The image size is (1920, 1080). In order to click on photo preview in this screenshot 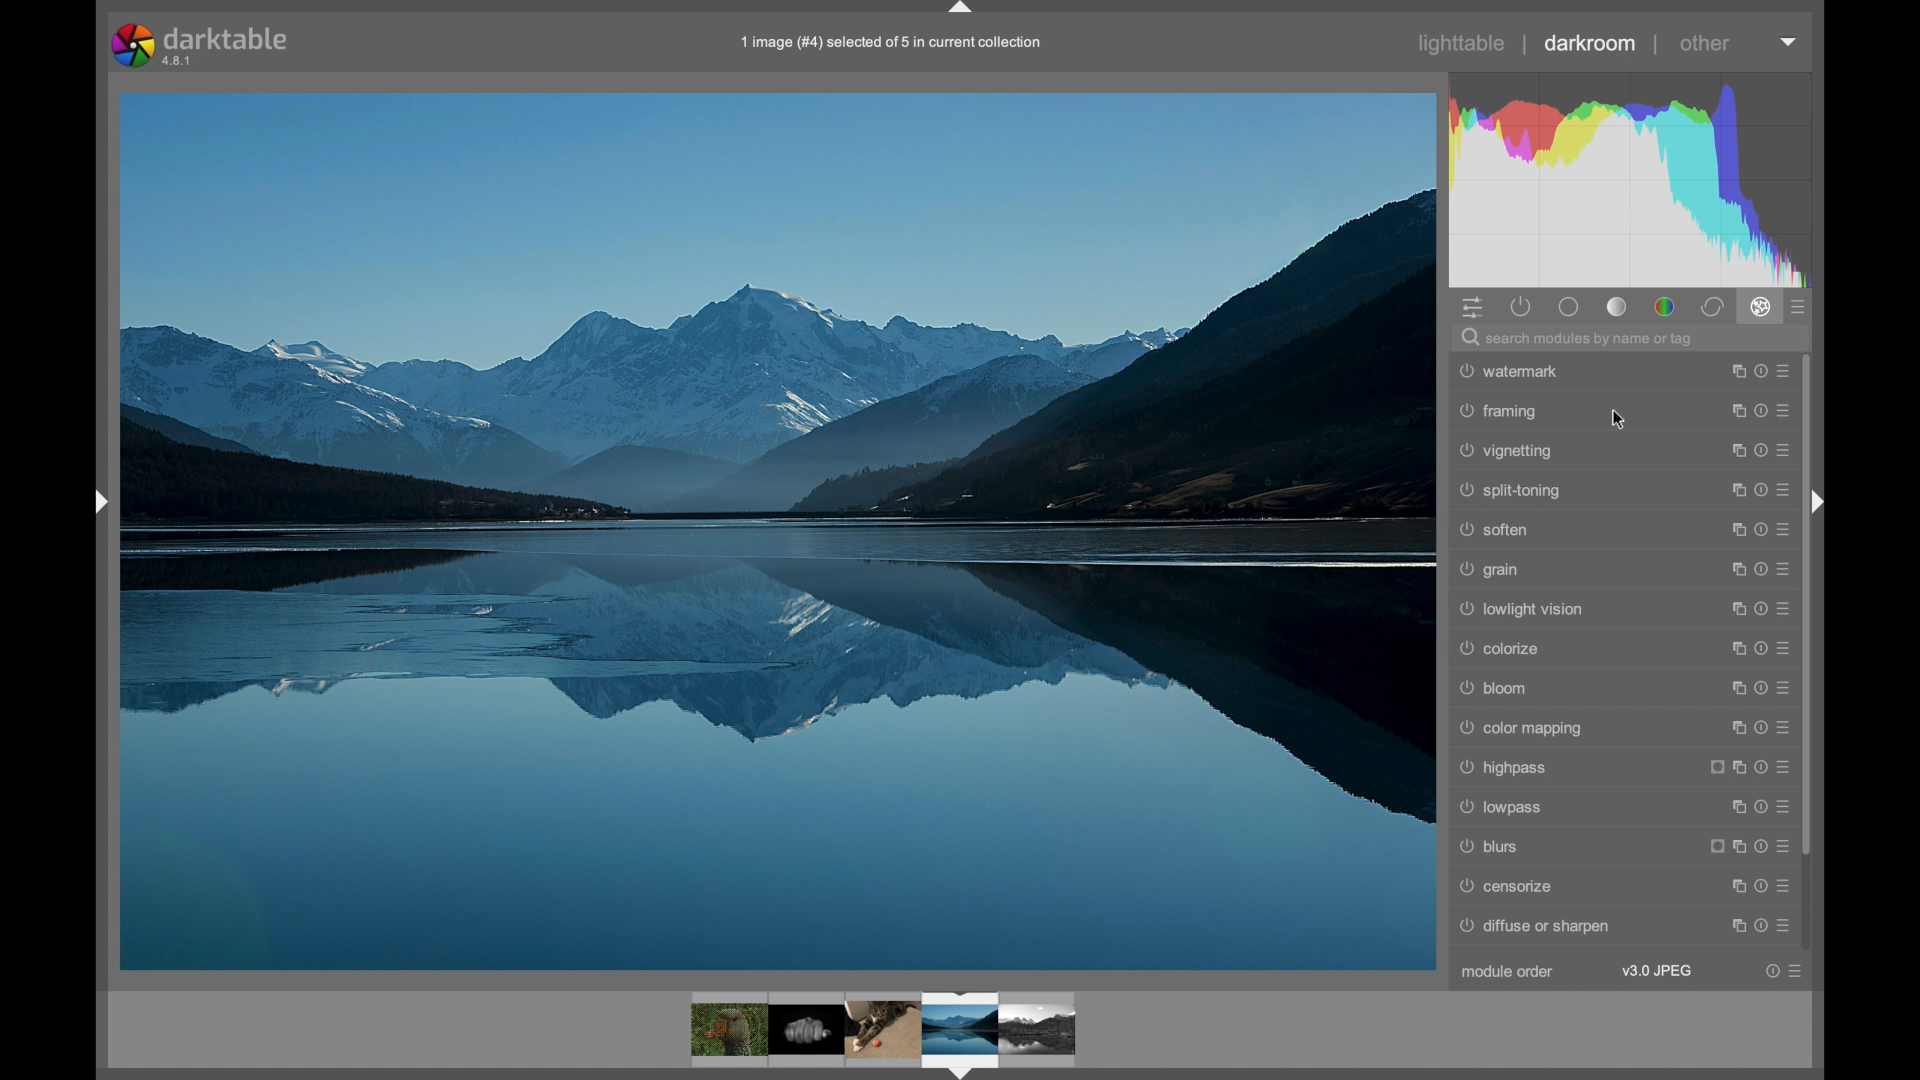, I will do `click(778, 529)`.